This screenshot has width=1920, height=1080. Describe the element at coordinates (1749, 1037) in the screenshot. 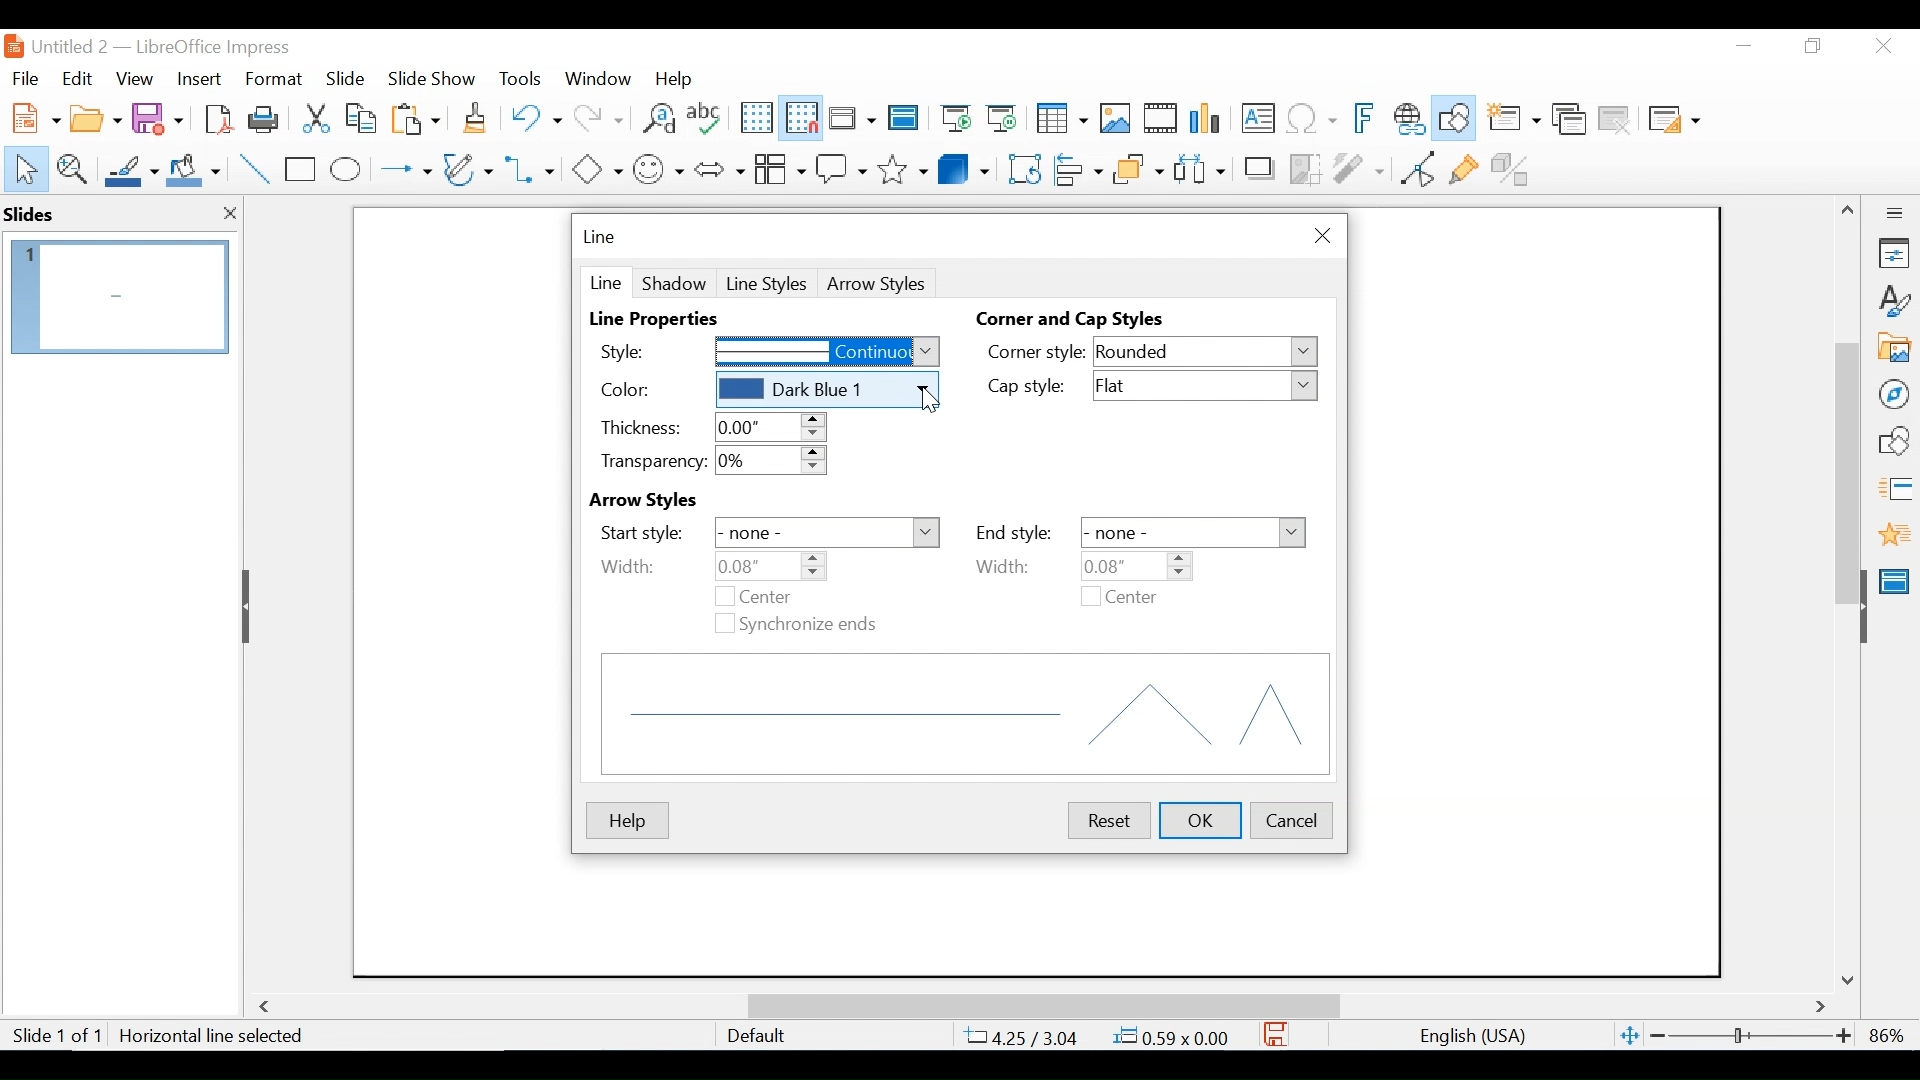

I see `Zoom Slider` at that location.